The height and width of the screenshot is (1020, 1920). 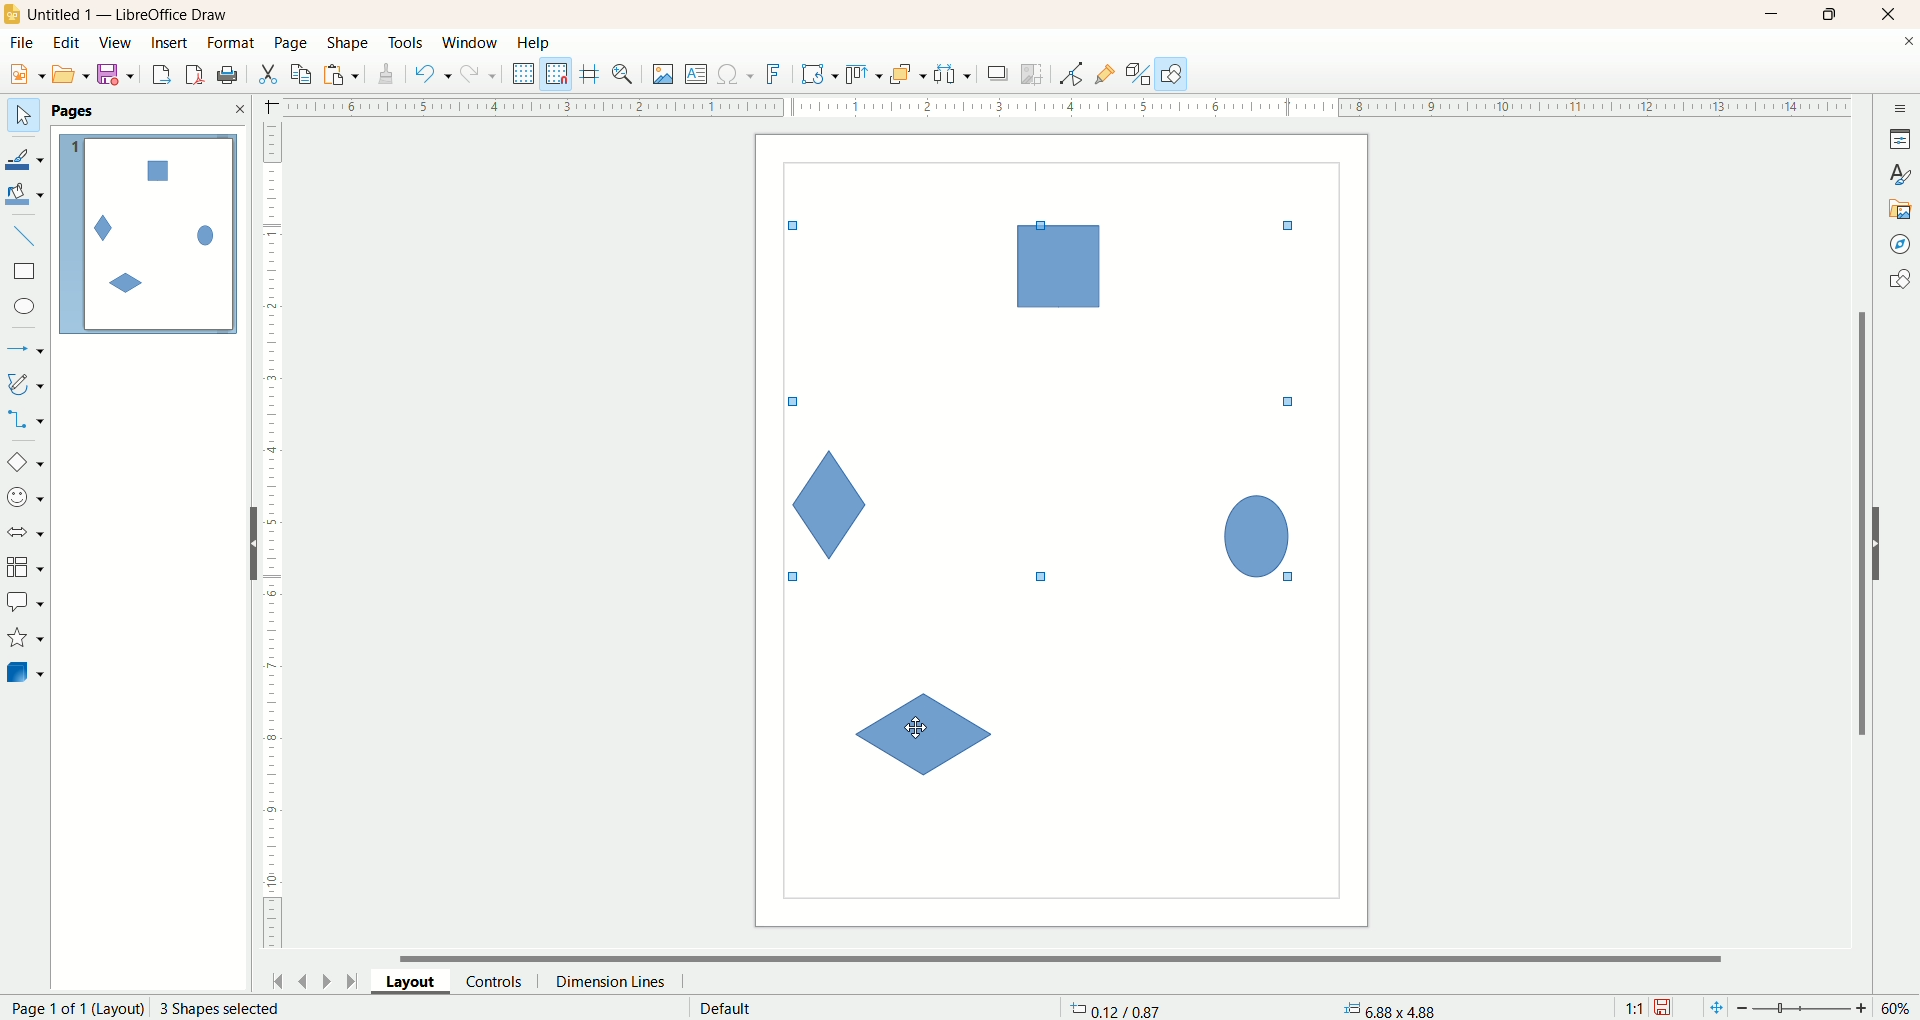 What do you see at coordinates (172, 43) in the screenshot?
I see `insert` at bounding box center [172, 43].